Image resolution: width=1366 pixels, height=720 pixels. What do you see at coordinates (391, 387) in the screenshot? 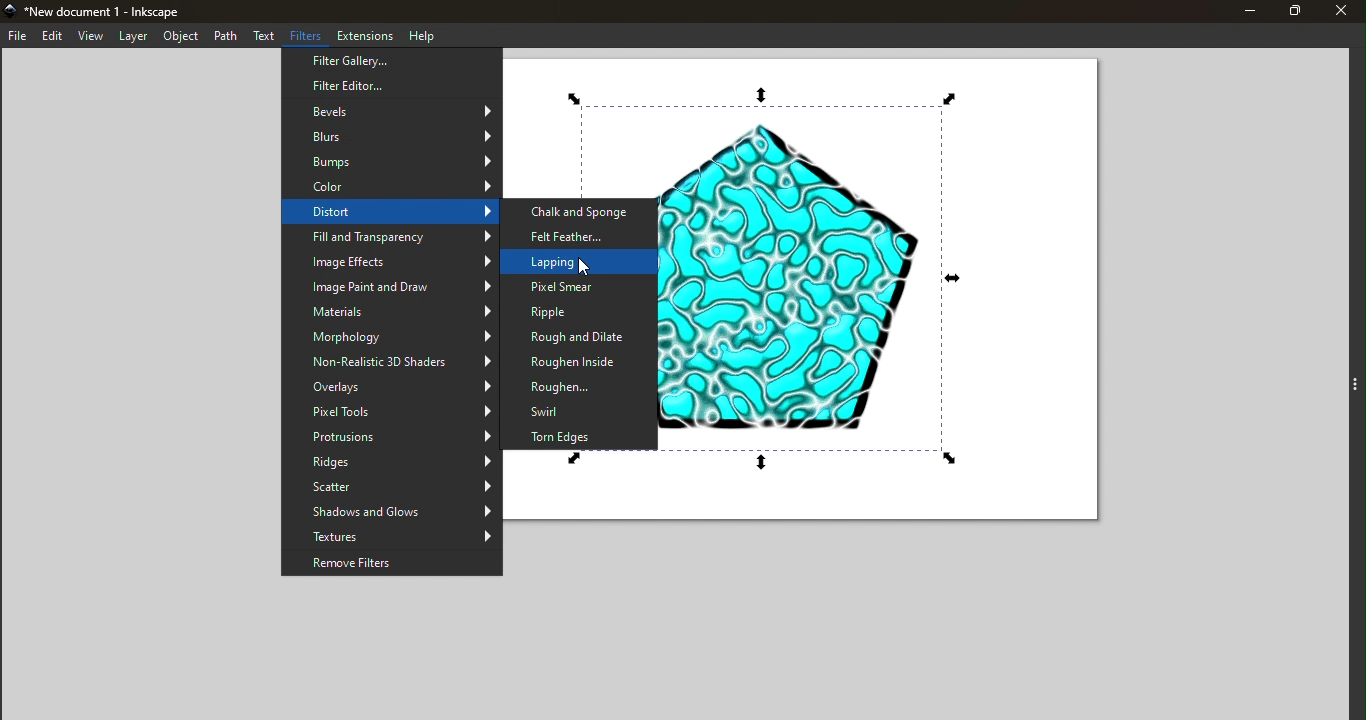
I see `Overlays` at bounding box center [391, 387].